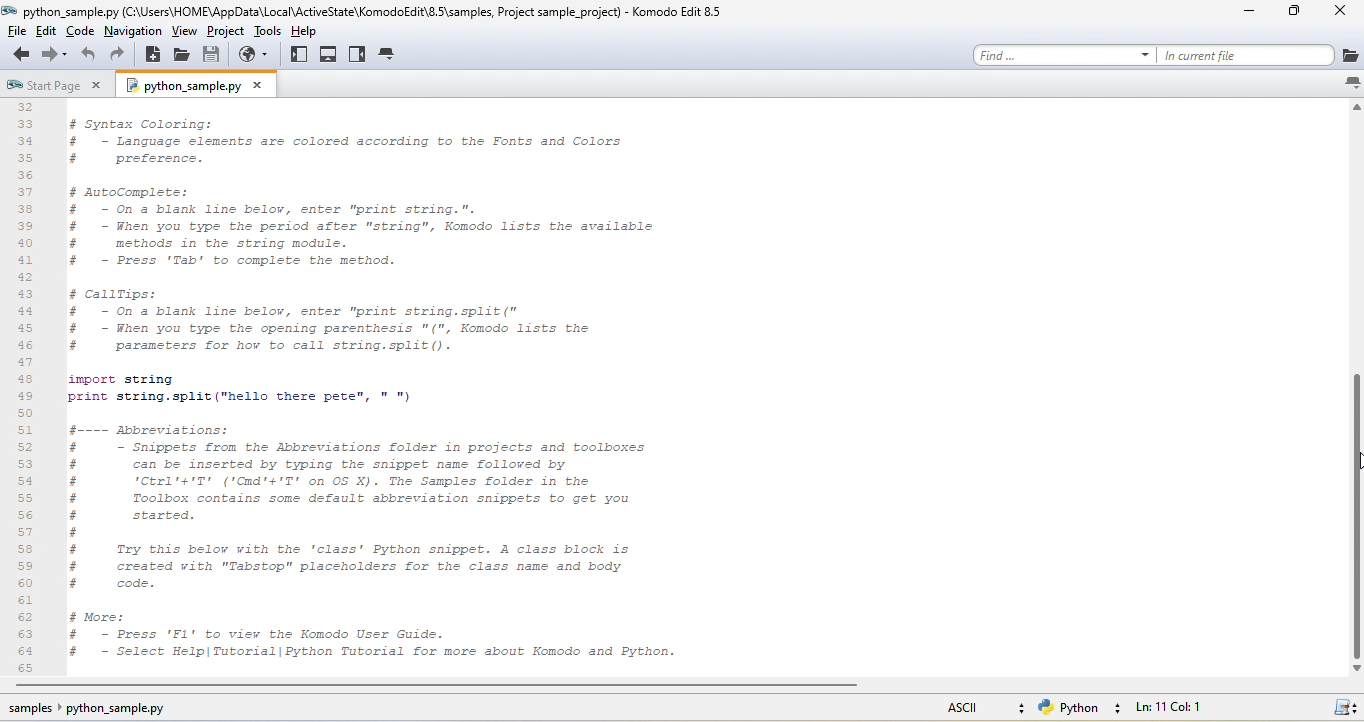  What do you see at coordinates (156, 58) in the screenshot?
I see `new` at bounding box center [156, 58].